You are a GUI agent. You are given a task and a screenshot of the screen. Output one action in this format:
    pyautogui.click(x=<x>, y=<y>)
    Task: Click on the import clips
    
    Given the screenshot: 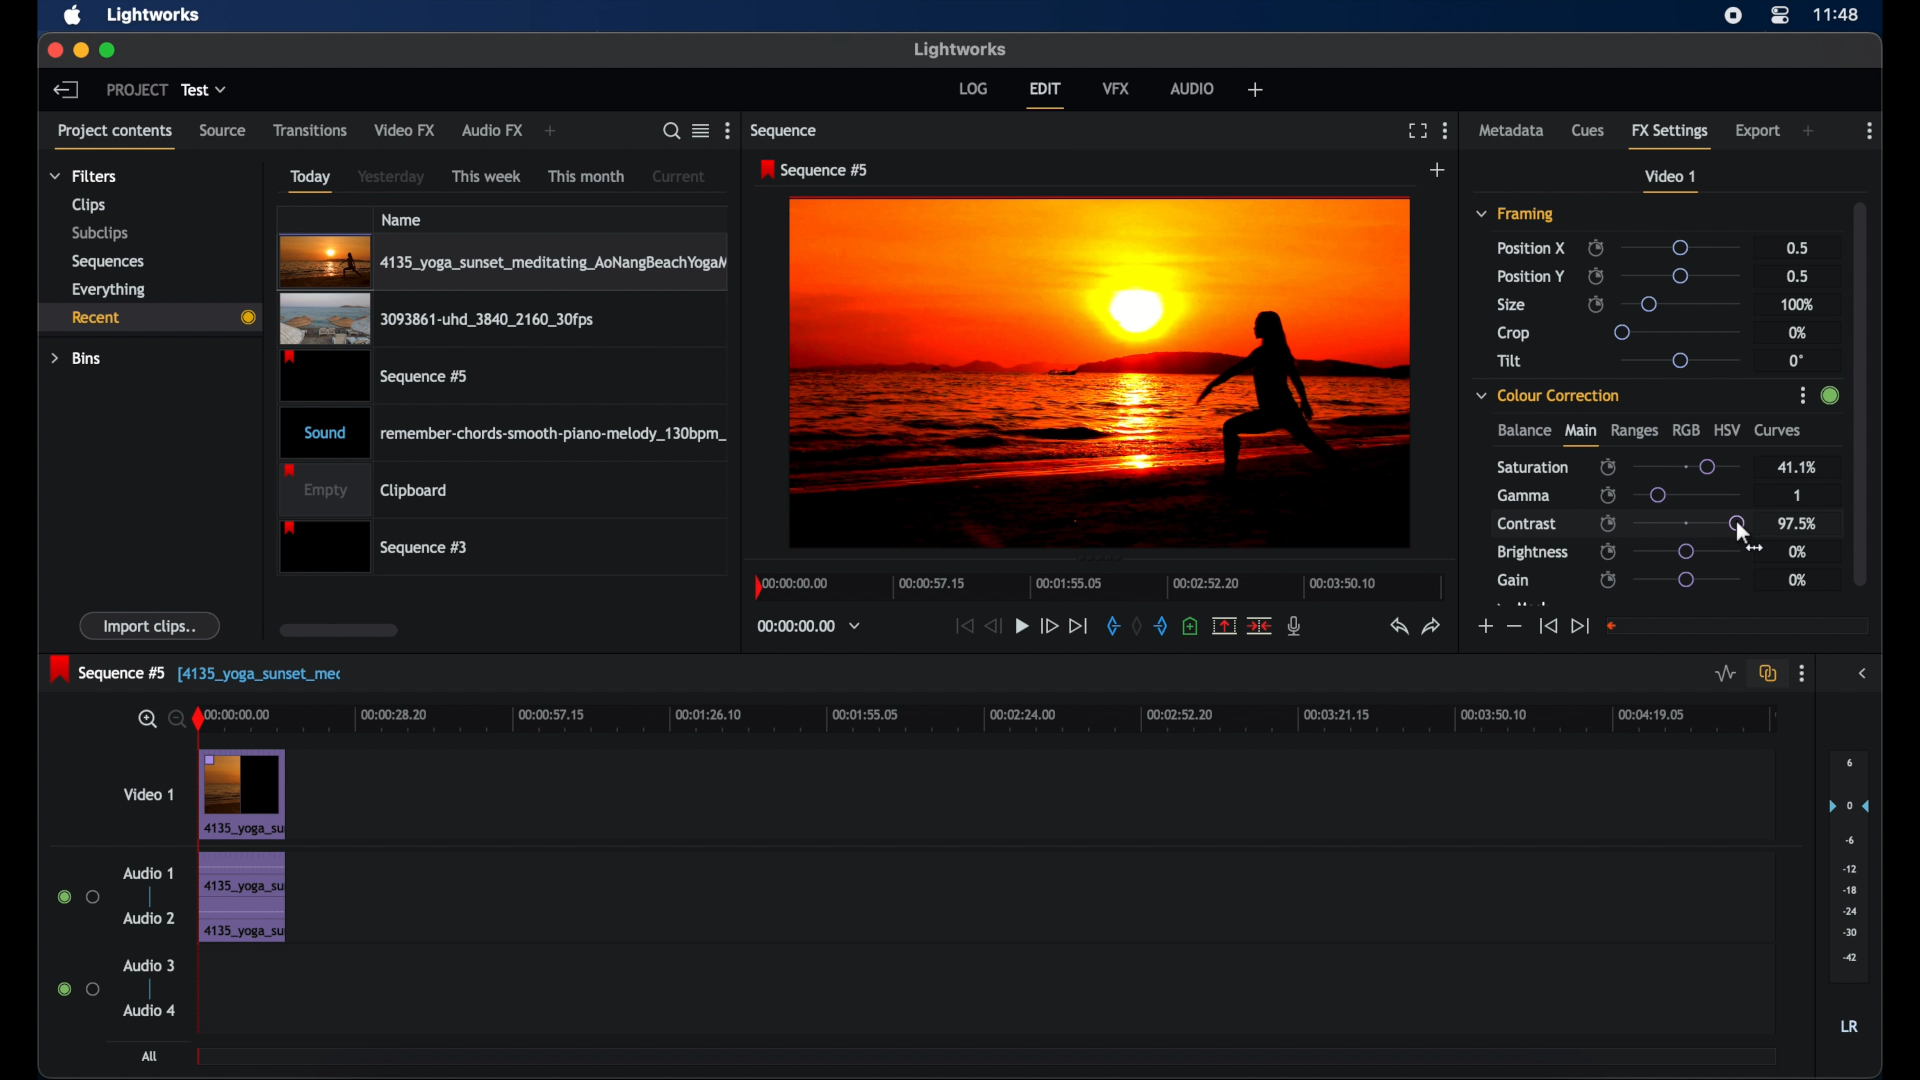 What is the action you would take?
    pyautogui.click(x=151, y=626)
    